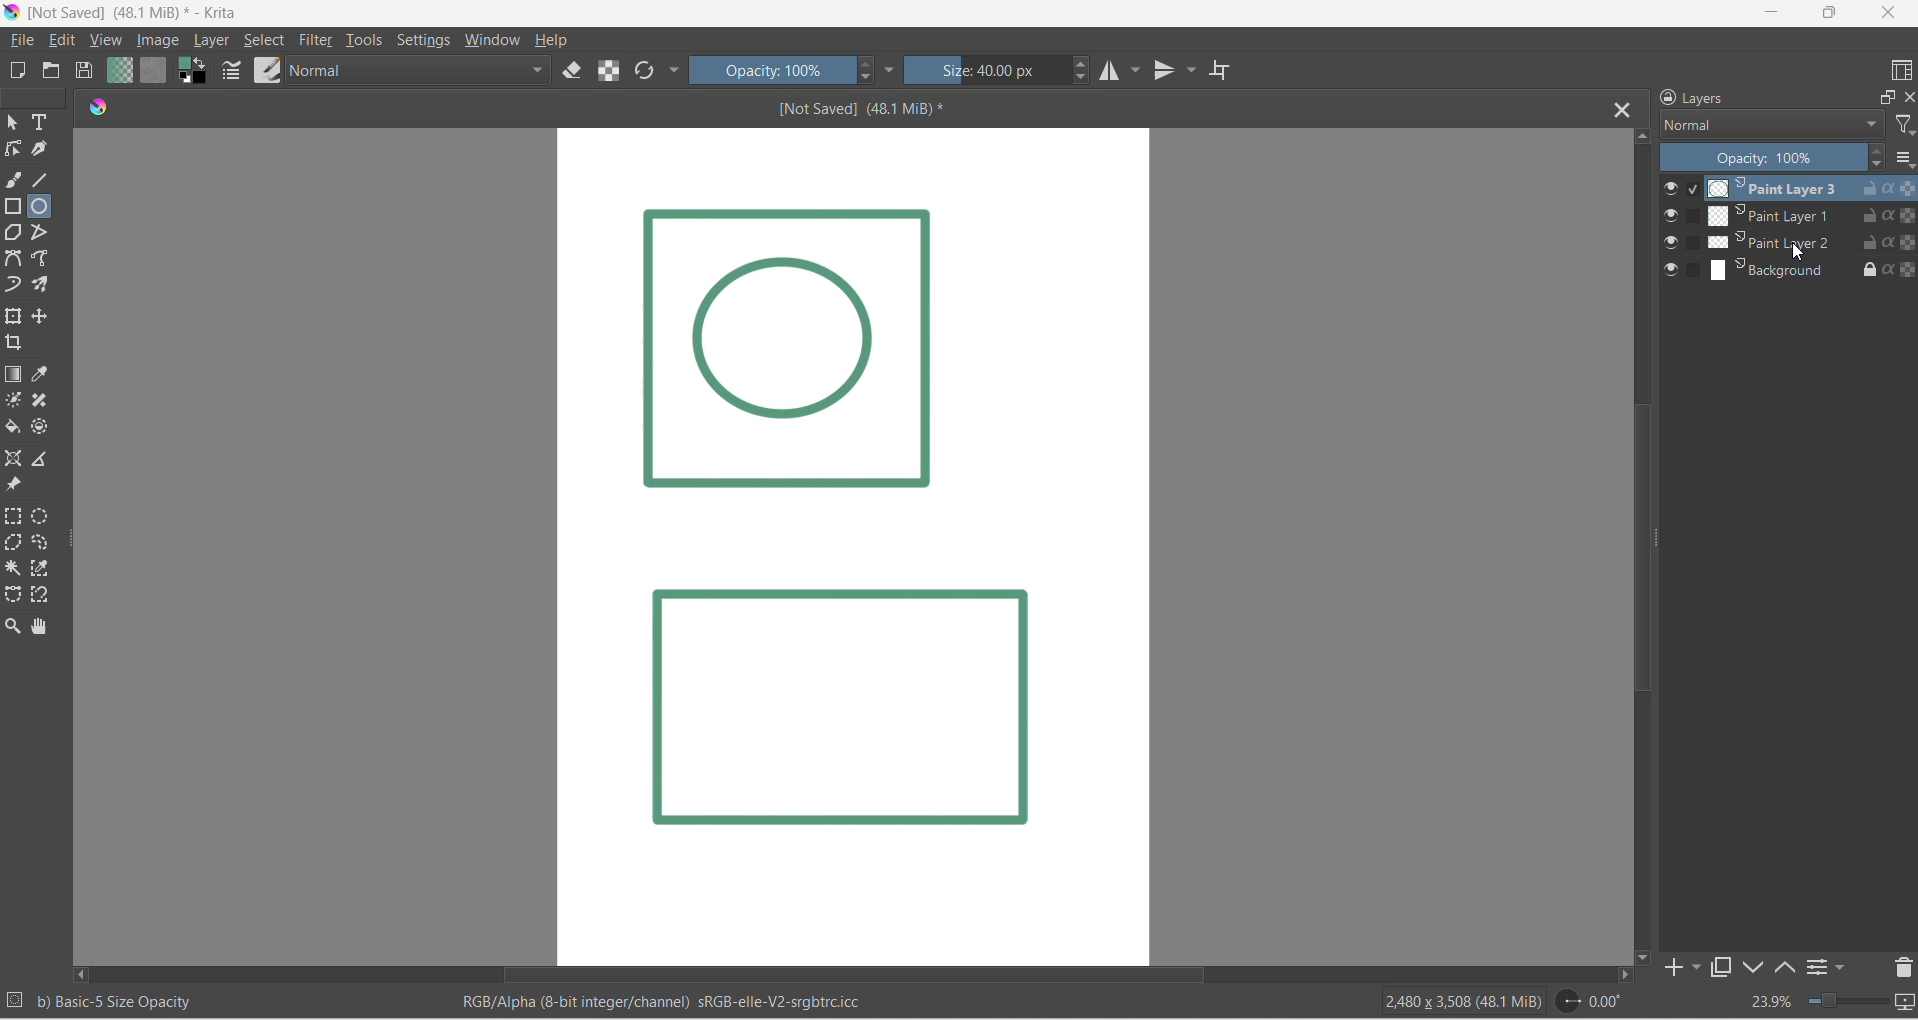 The width and height of the screenshot is (1918, 1020). Describe the element at coordinates (44, 627) in the screenshot. I see `pan tool` at that location.